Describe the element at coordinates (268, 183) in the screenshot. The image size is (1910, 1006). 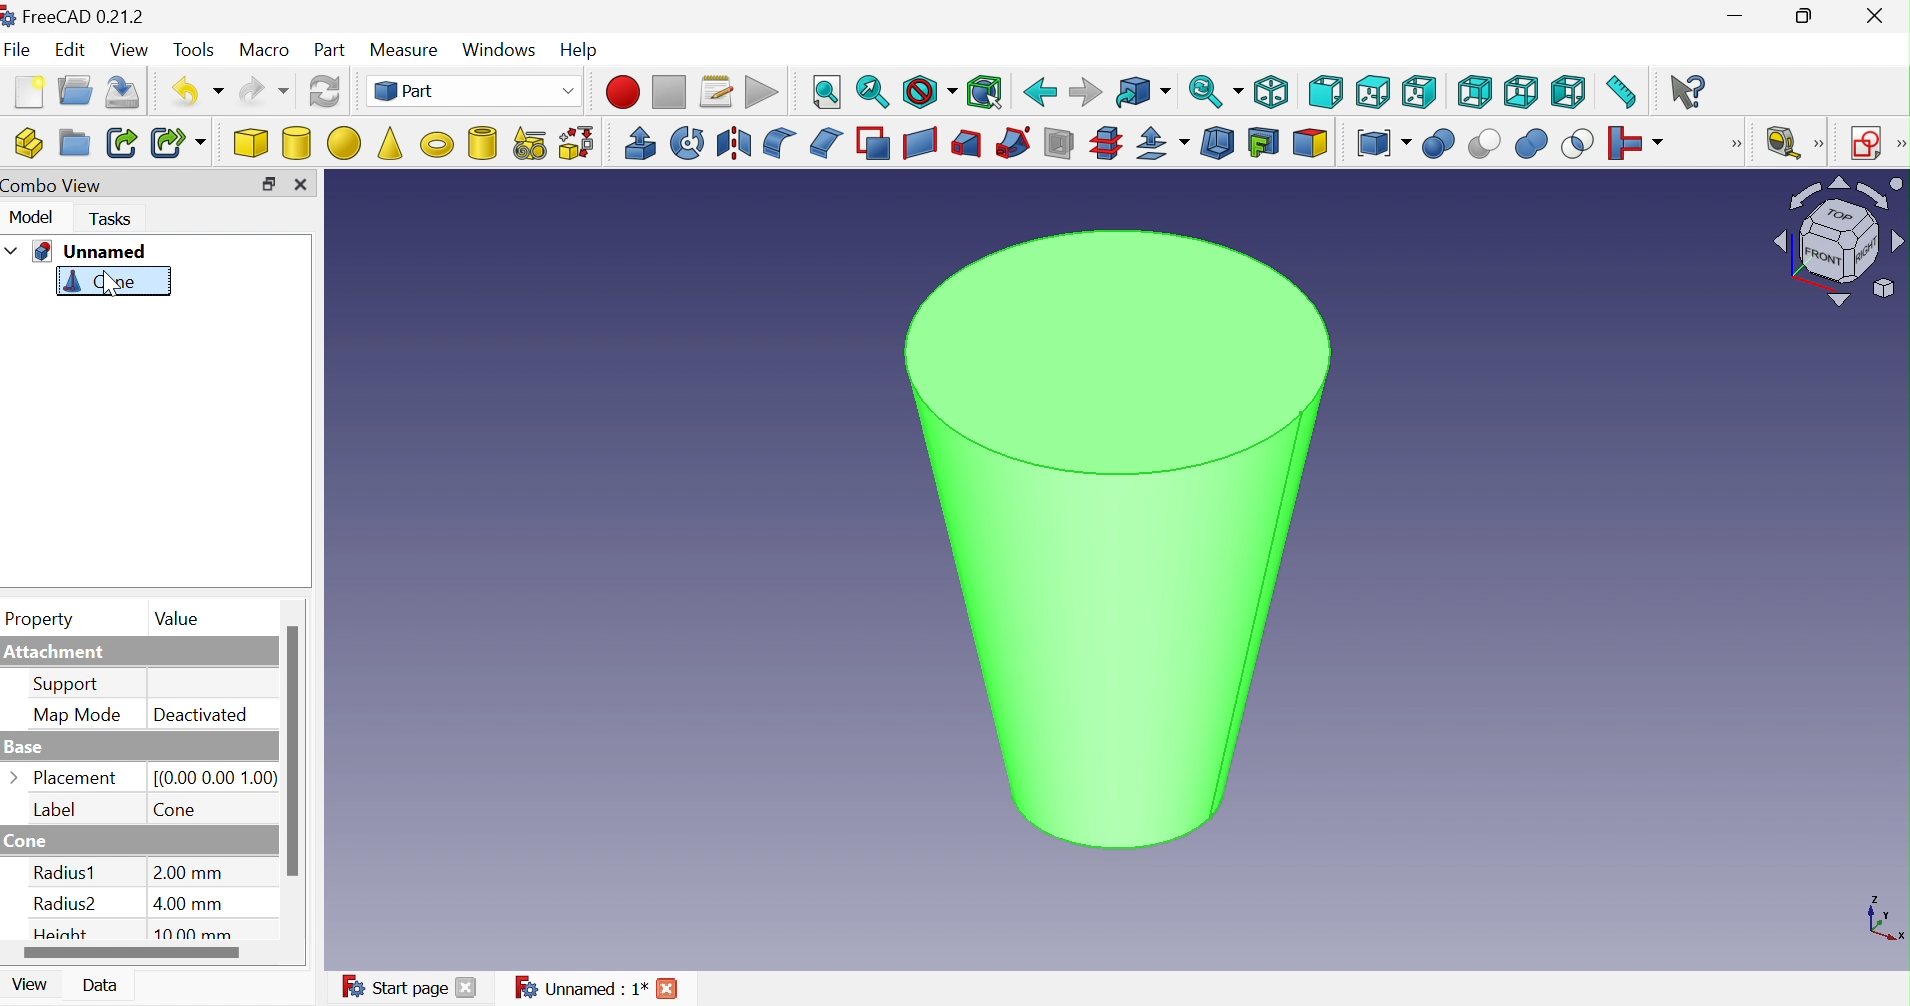
I see `Restore down` at that location.